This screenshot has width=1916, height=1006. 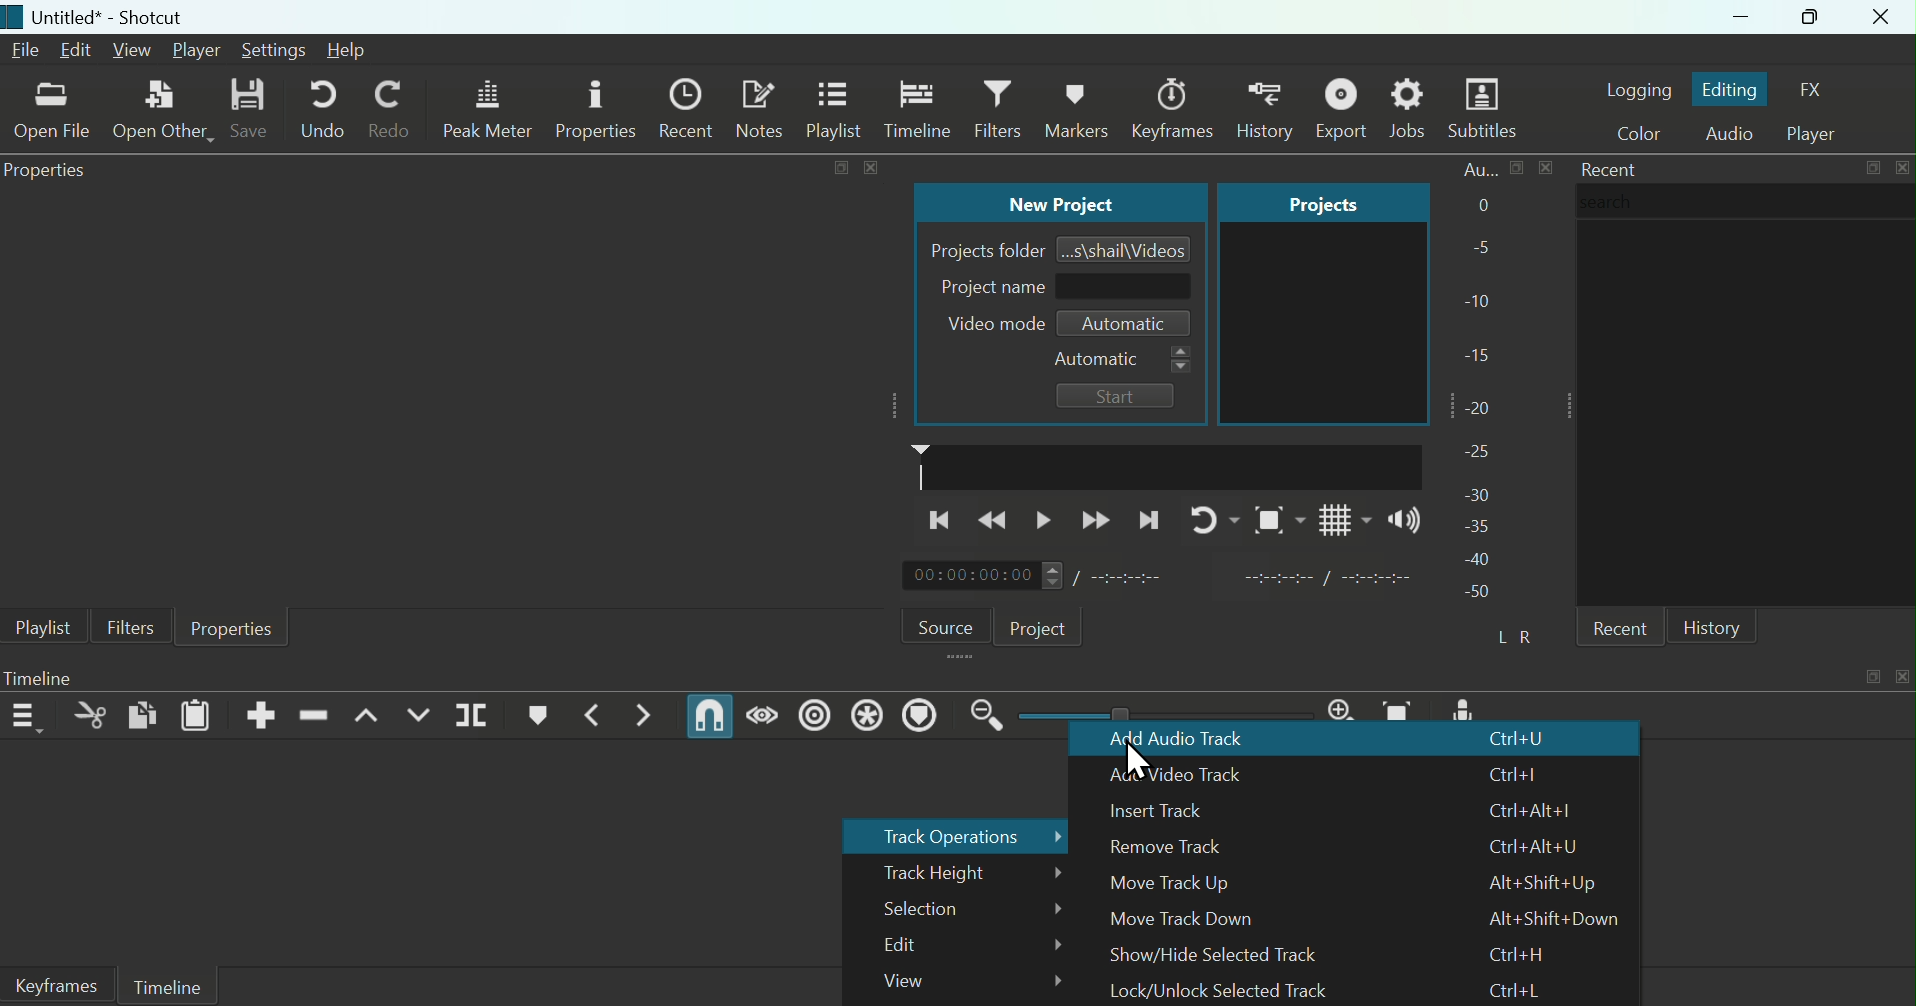 What do you see at coordinates (314, 714) in the screenshot?
I see `Ripple/Delete` at bounding box center [314, 714].